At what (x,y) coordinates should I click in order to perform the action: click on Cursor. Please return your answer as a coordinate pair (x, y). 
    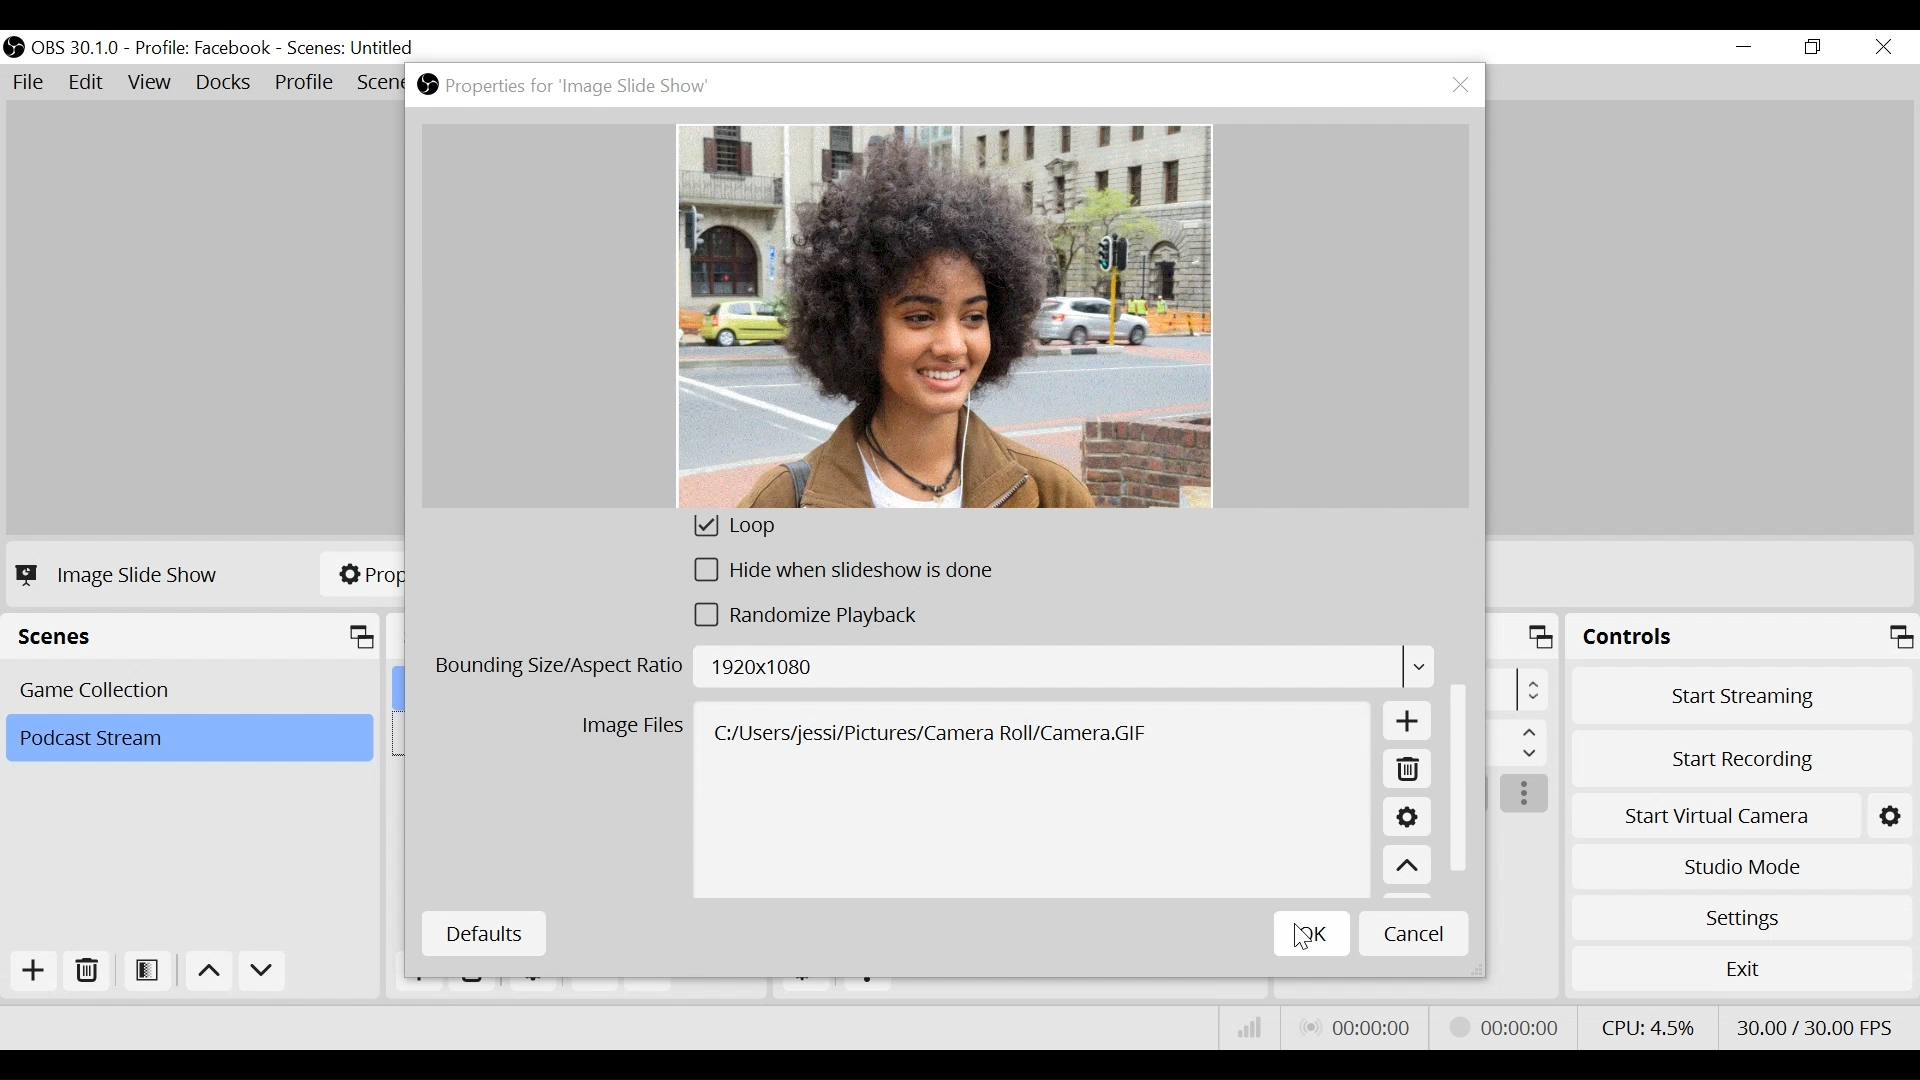
    Looking at the image, I should click on (1304, 939).